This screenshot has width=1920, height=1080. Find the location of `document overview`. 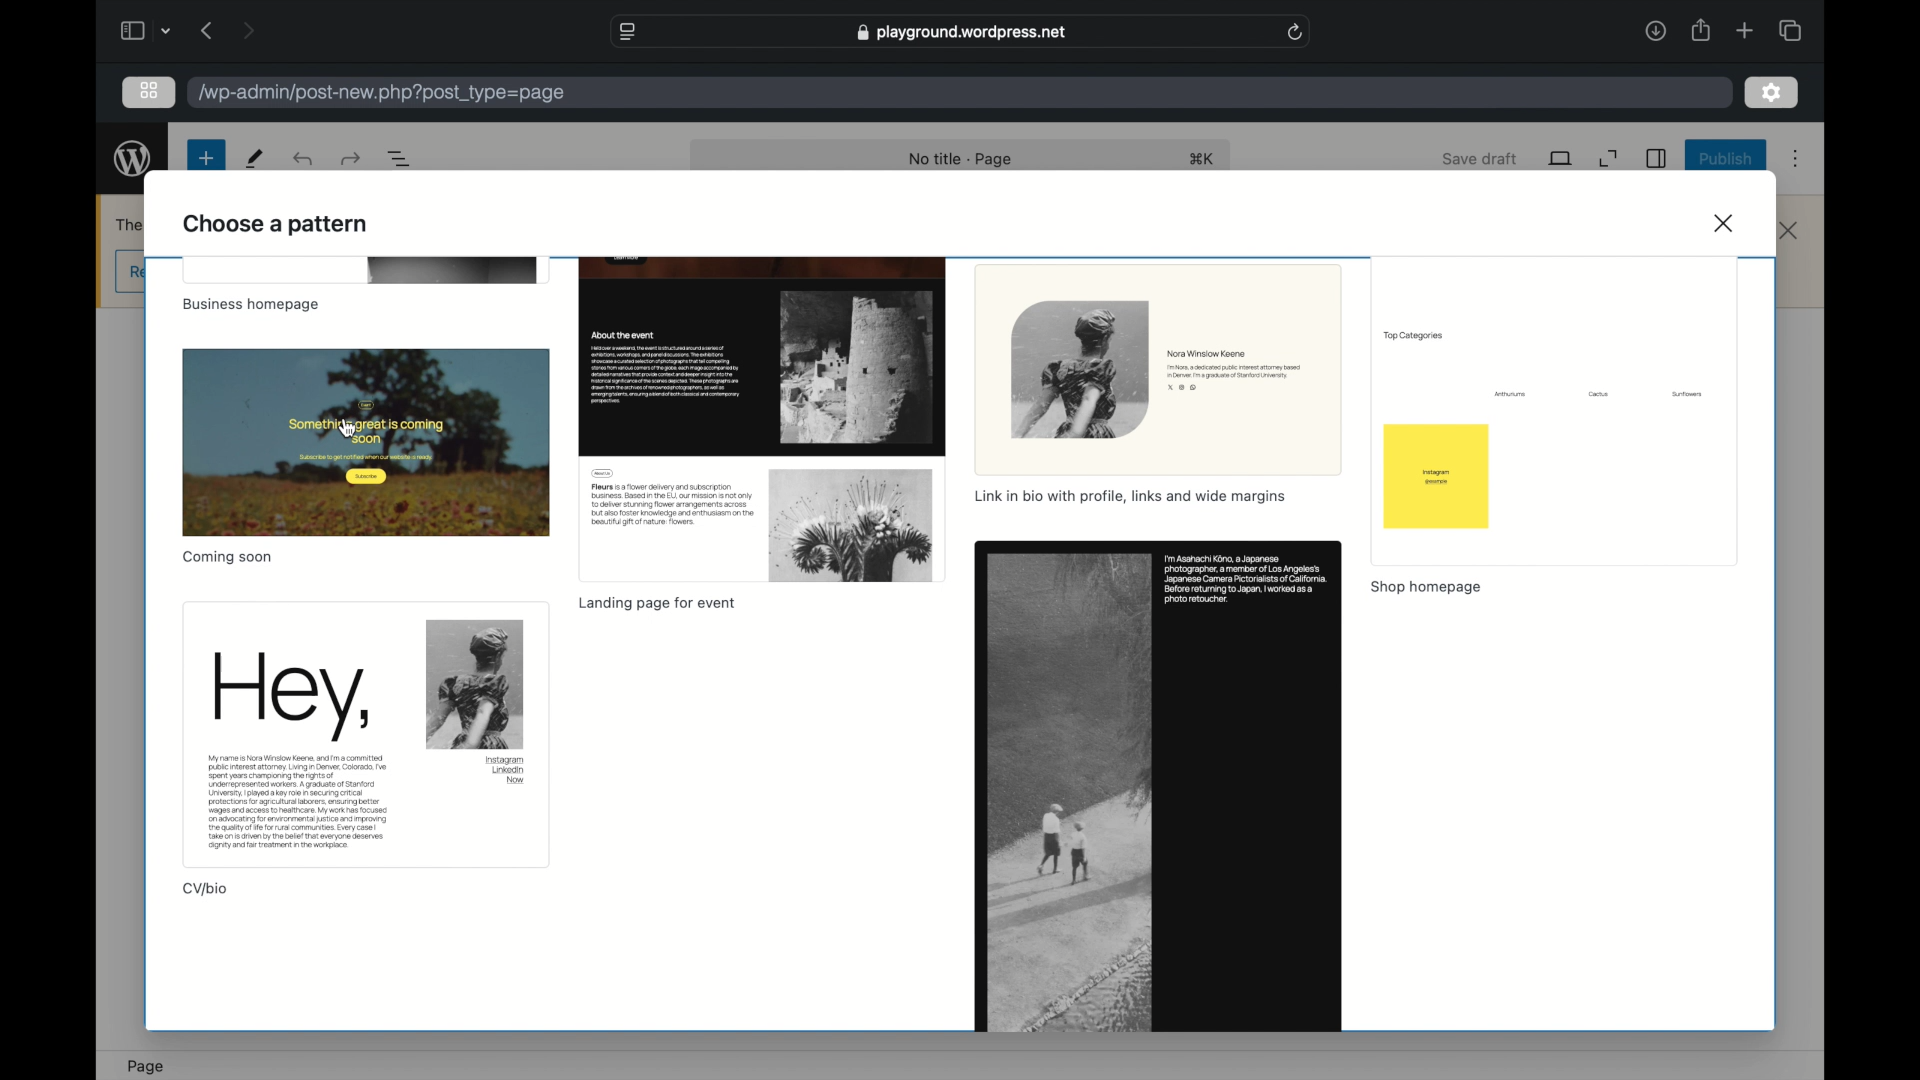

document overview is located at coordinates (400, 160).